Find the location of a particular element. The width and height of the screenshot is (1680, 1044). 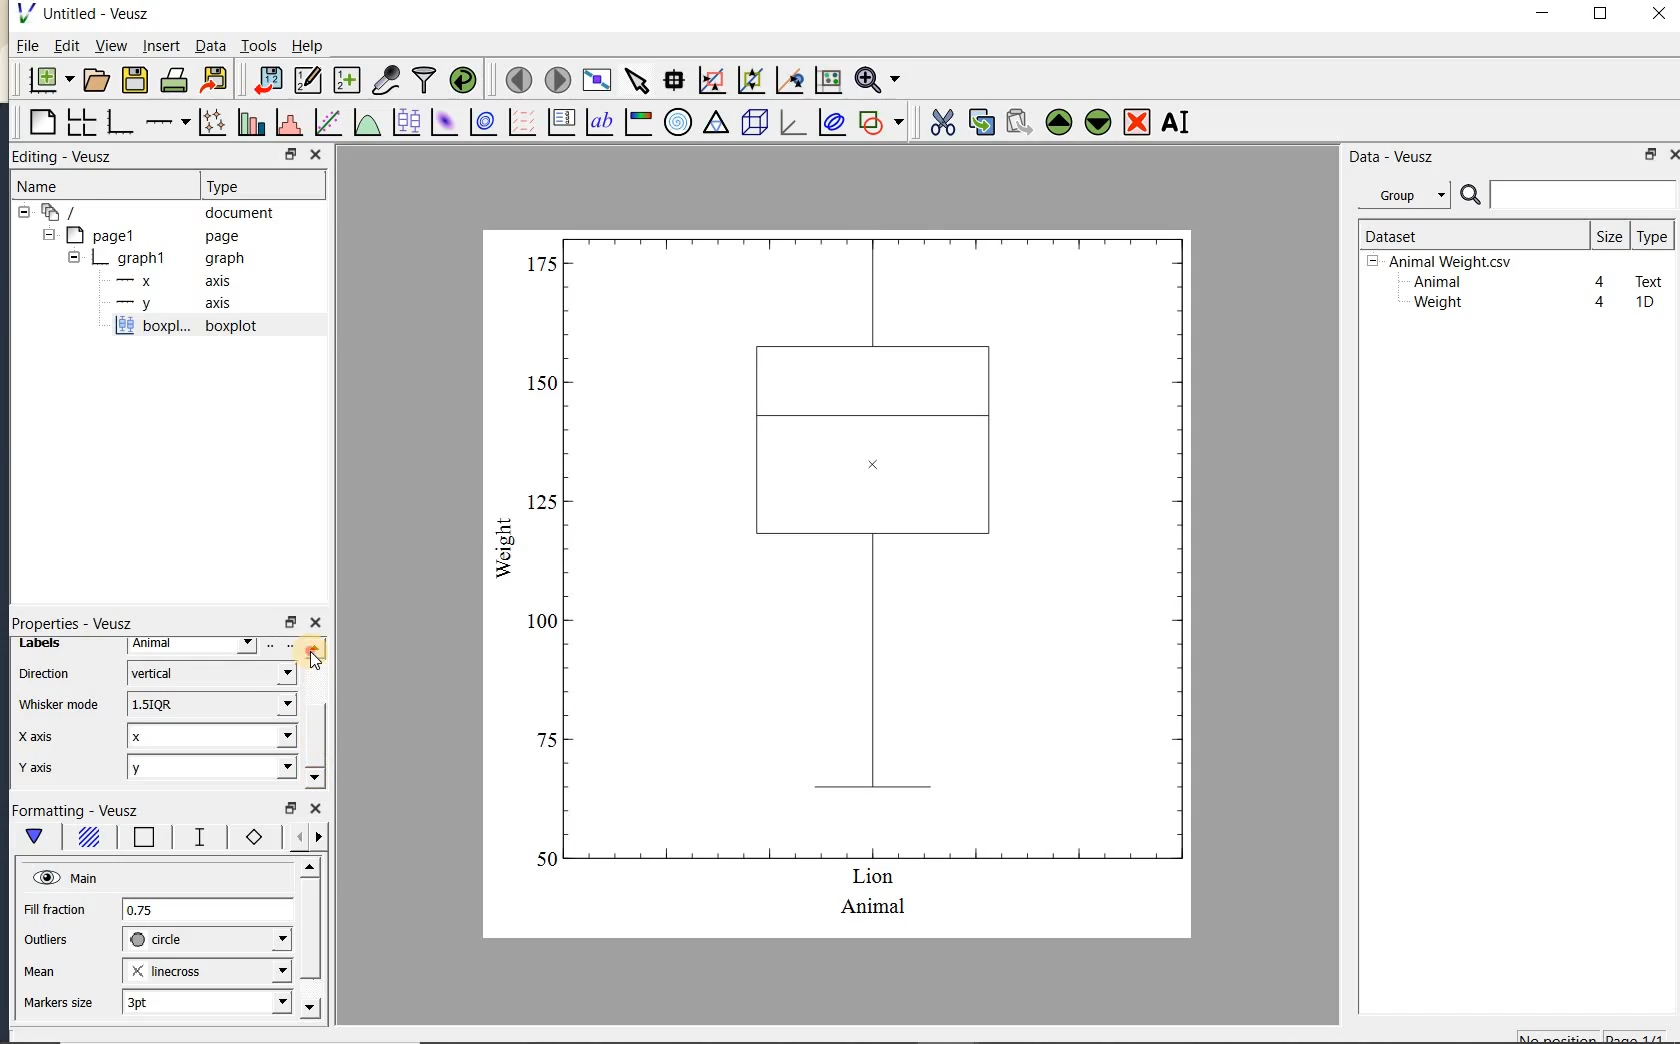

Text is located at coordinates (1650, 279).